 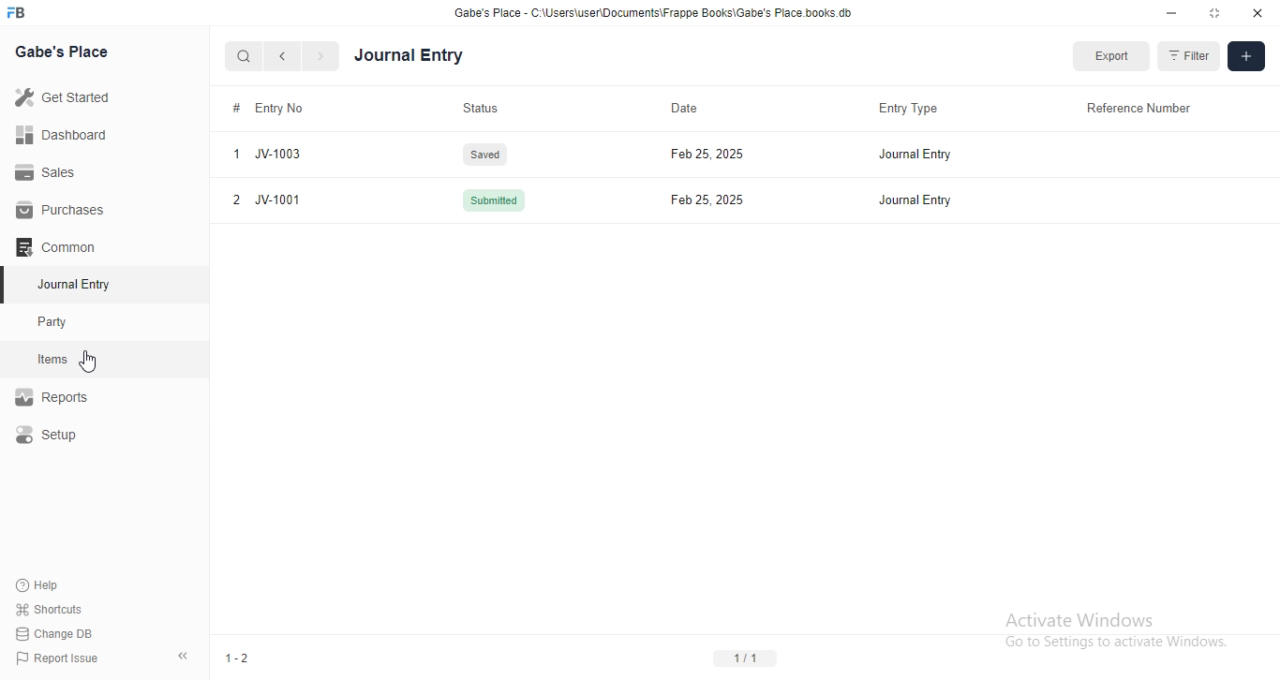 What do you see at coordinates (745, 658) in the screenshot?
I see `1/1` at bounding box center [745, 658].